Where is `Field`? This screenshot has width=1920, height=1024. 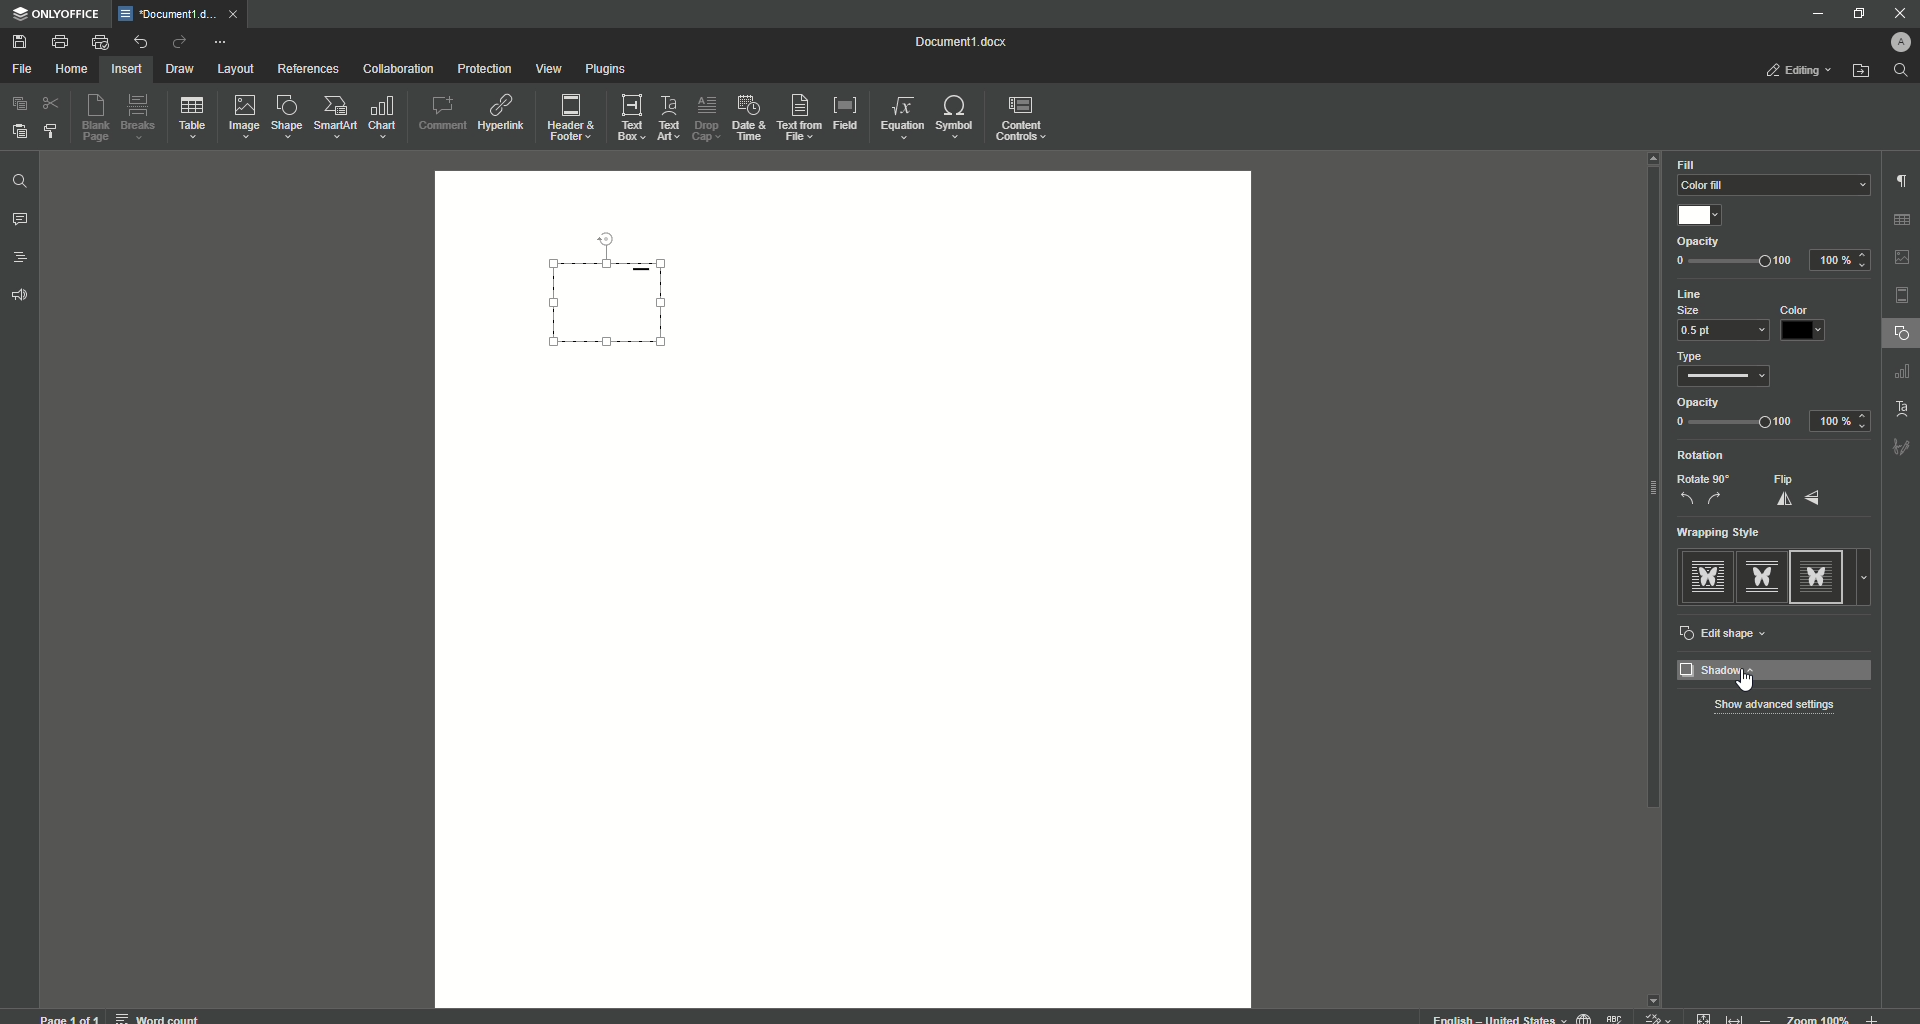 Field is located at coordinates (844, 111).